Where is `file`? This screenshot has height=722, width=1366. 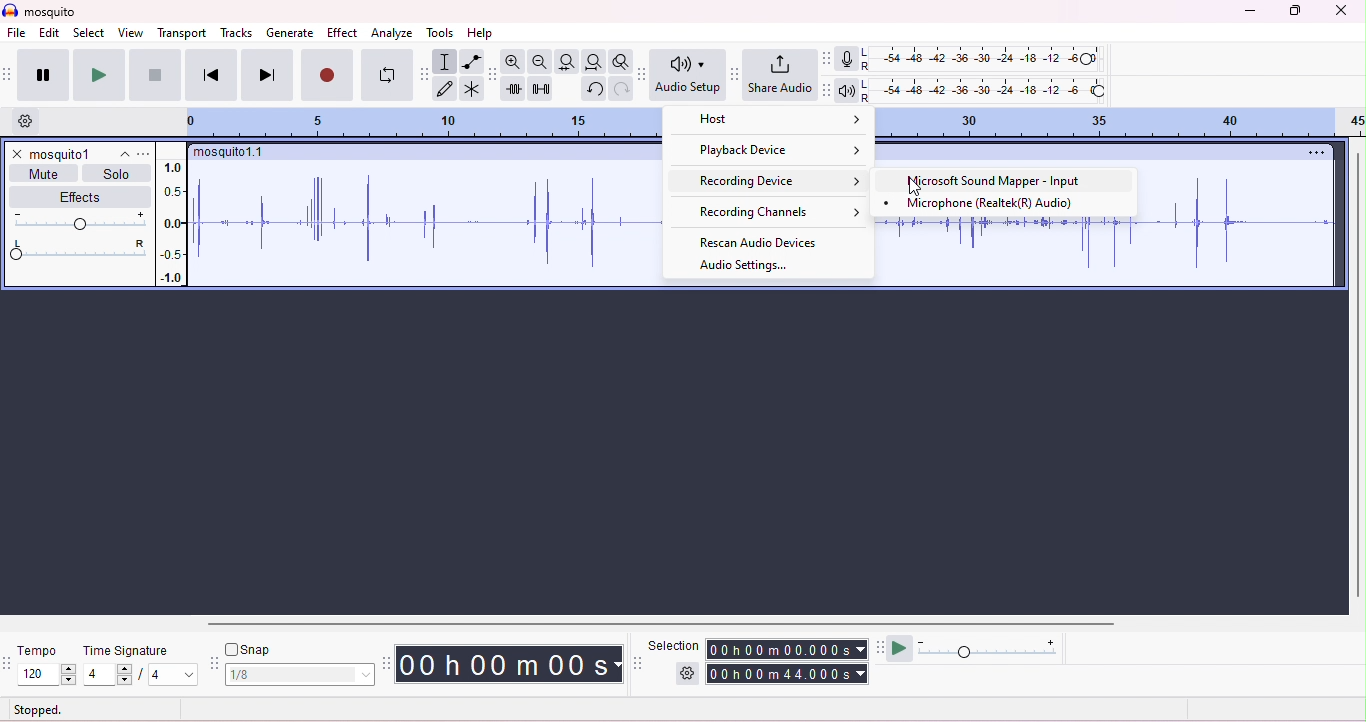
file is located at coordinates (17, 34).